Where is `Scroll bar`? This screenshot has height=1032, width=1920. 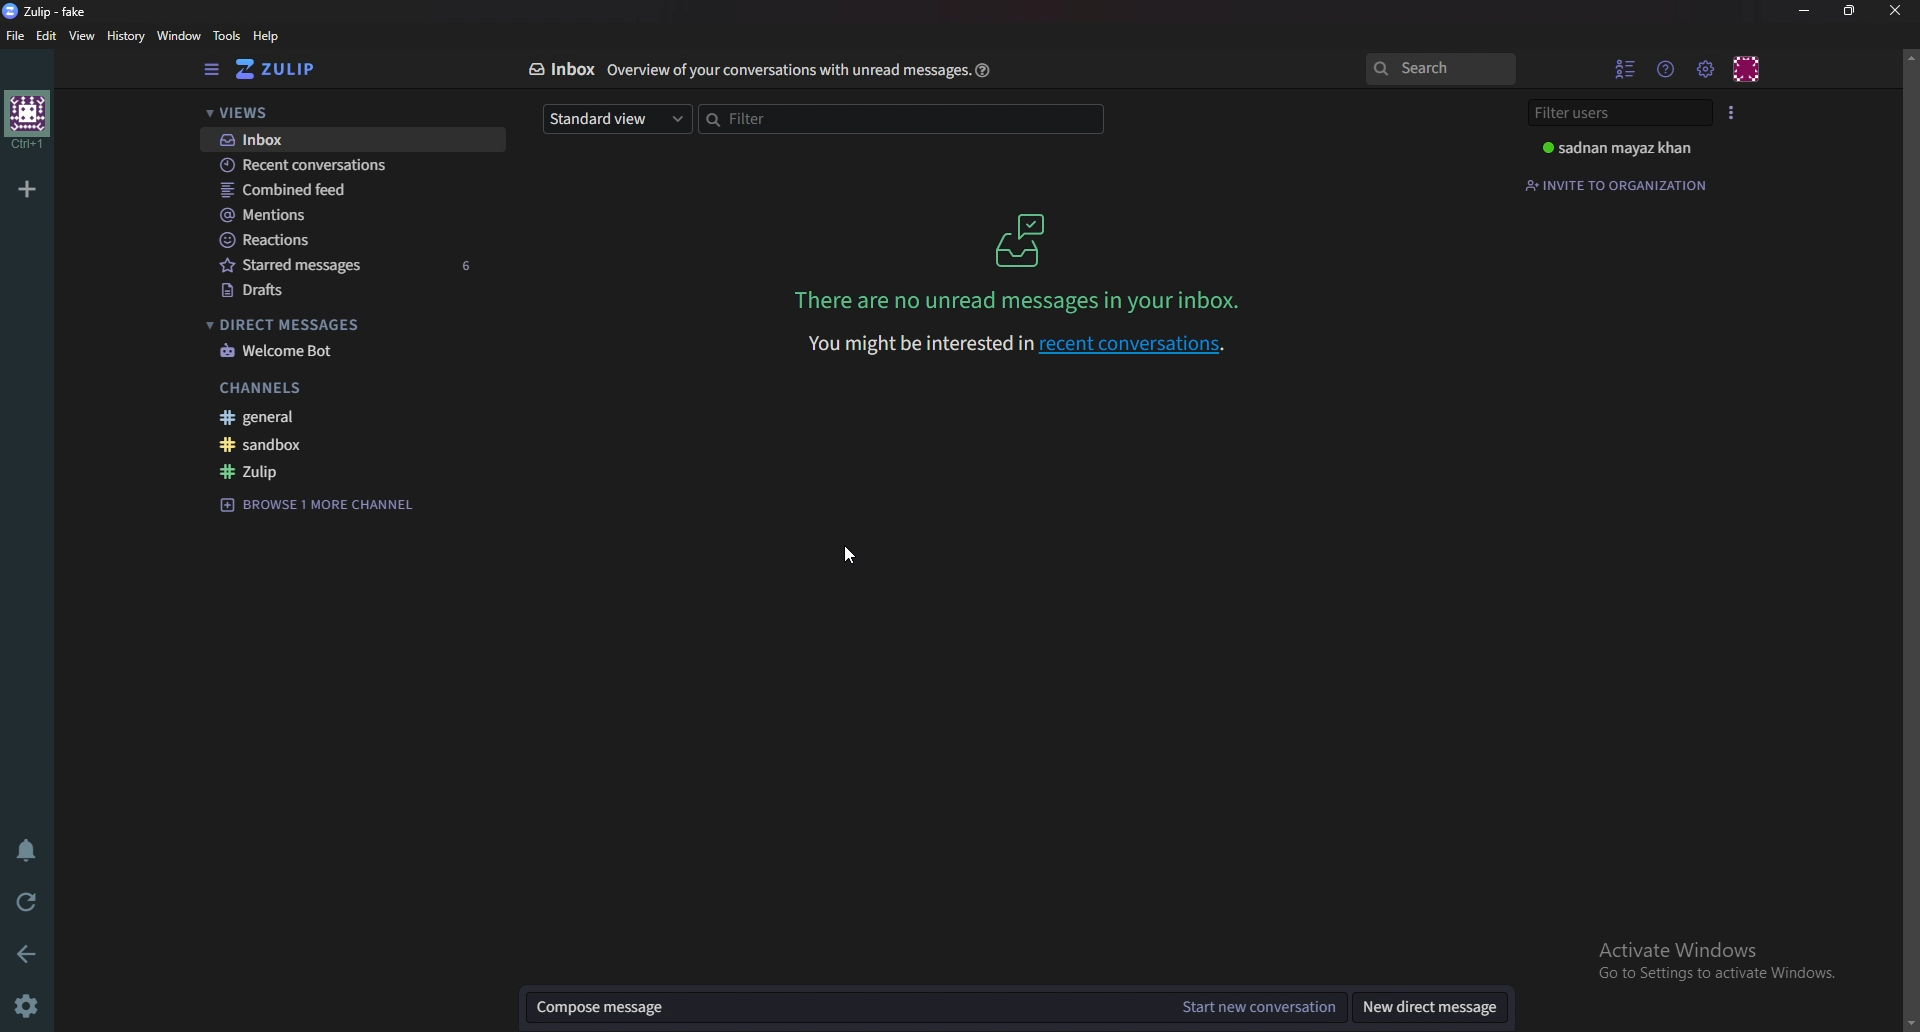 Scroll bar is located at coordinates (1911, 538).